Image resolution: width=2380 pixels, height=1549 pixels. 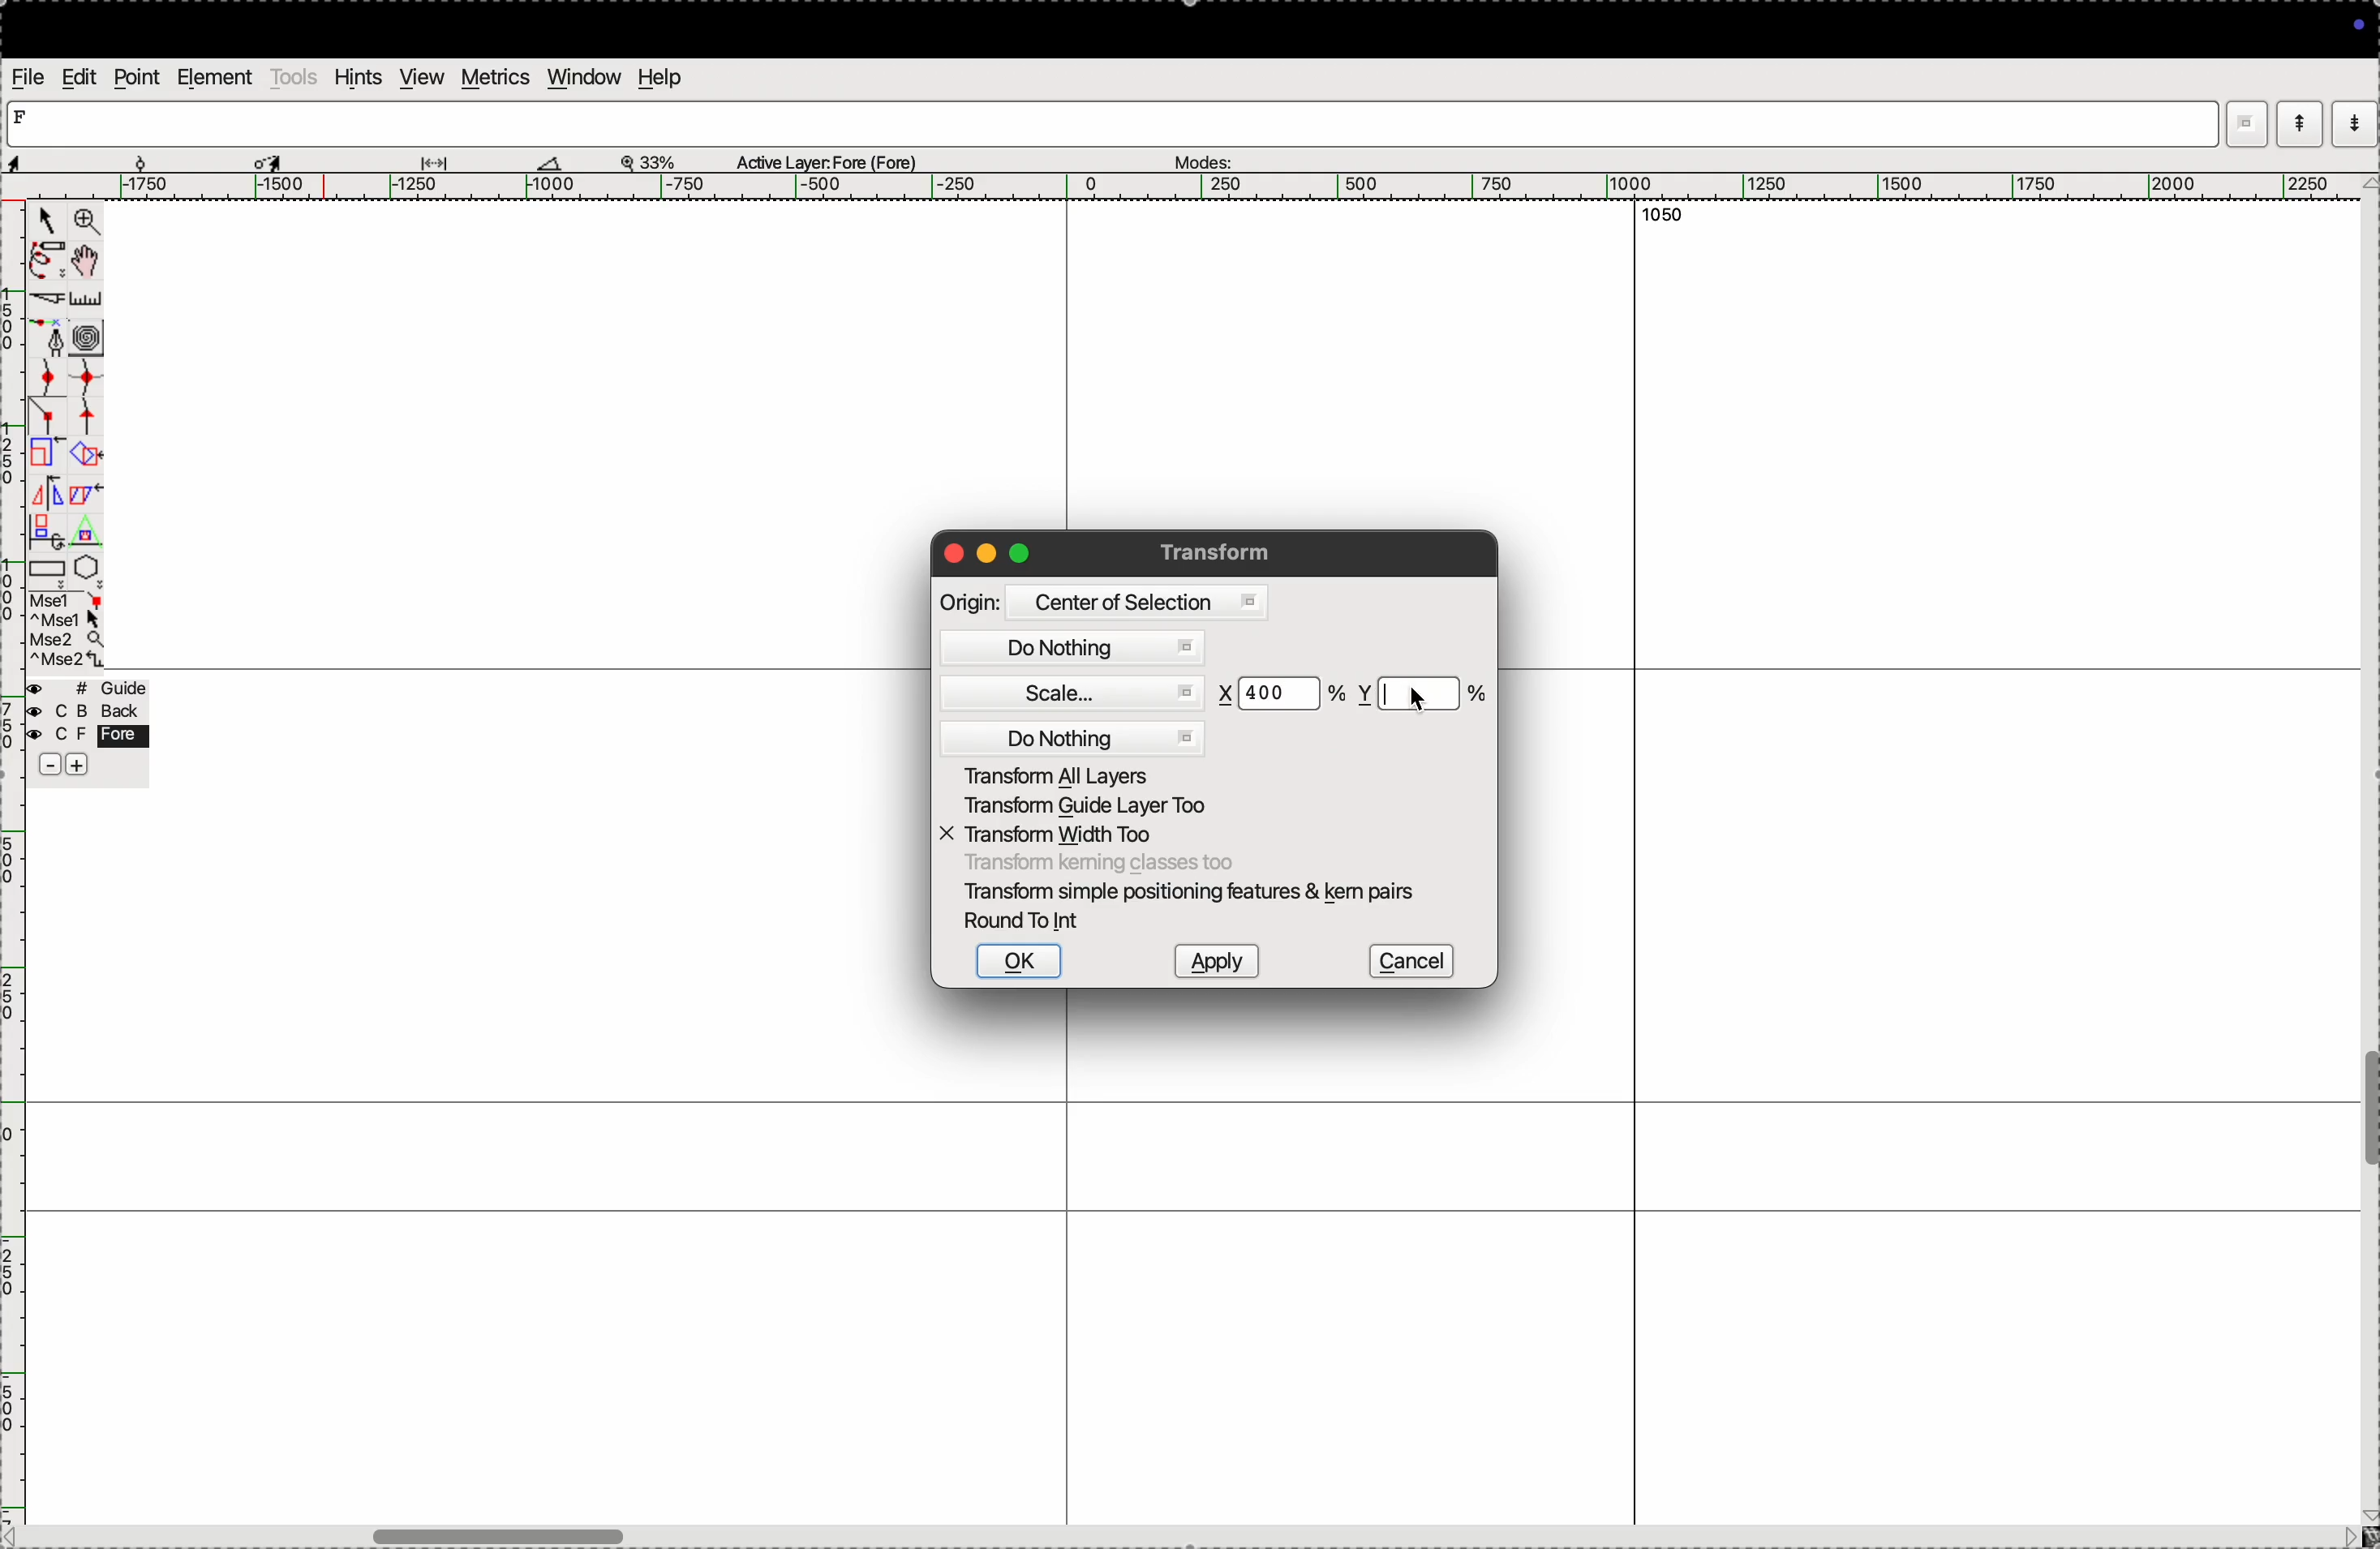 What do you see at coordinates (87, 568) in the screenshot?
I see `pentagon` at bounding box center [87, 568].